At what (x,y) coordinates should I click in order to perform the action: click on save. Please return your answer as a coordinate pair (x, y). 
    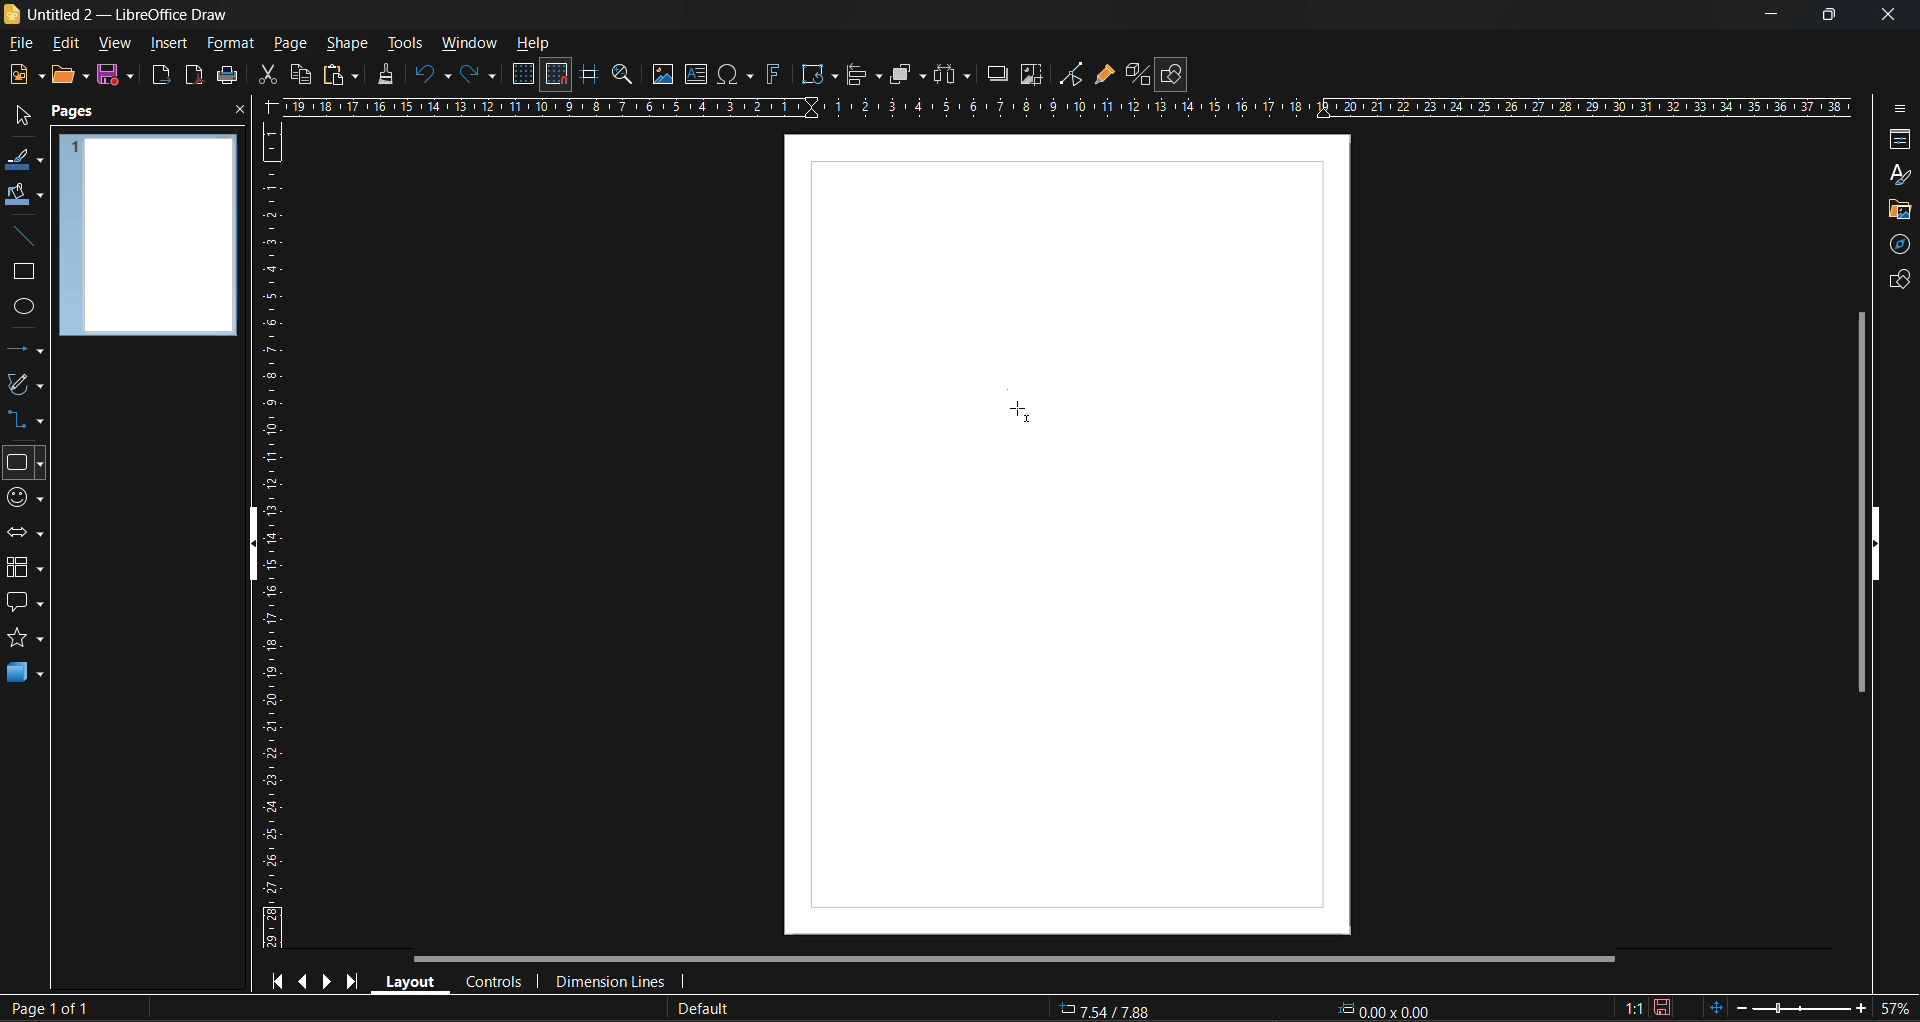
    Looking at the image, I should click on (113, 74).